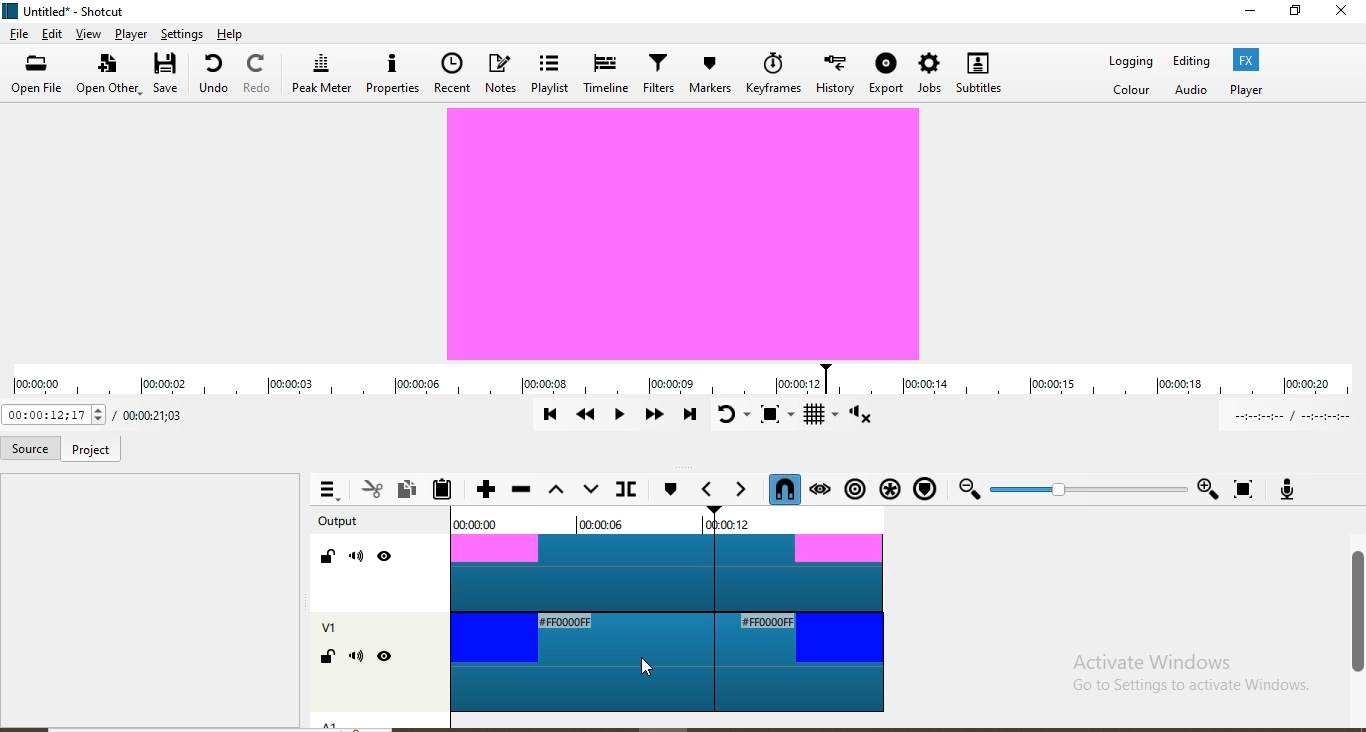  What do you see at coordinates (1242, 485) in the screenshot?
I see `Zoom timeline to fit` at bounding box center [1242, 485].